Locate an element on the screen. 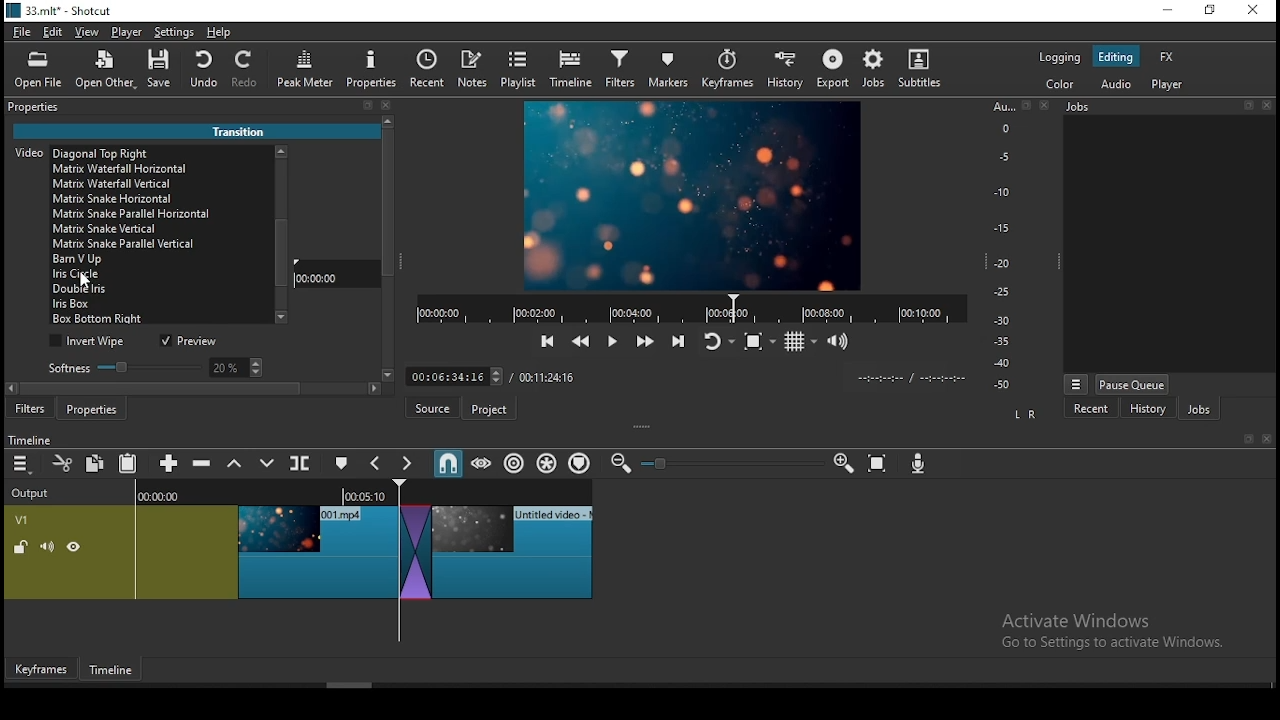   is located at coordinates (1266, 440).